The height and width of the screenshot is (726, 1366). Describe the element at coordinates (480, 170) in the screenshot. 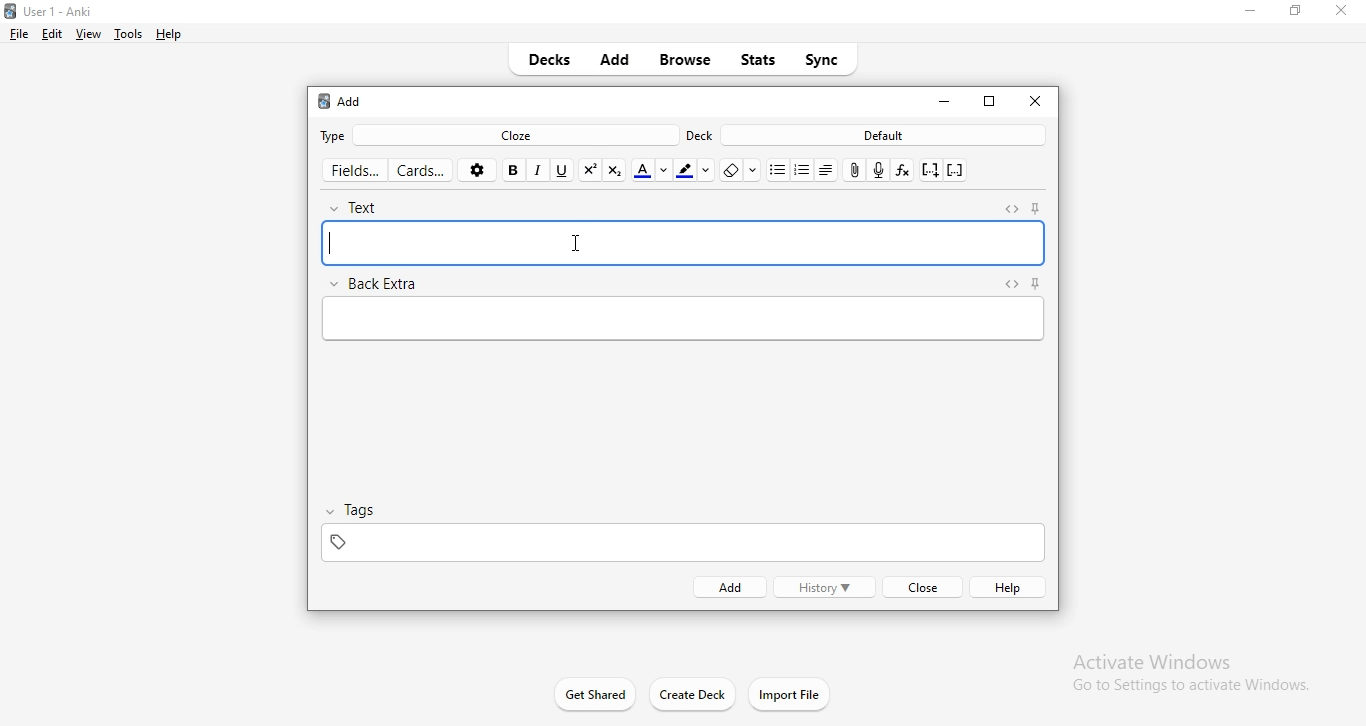

I see `settings` at that location.